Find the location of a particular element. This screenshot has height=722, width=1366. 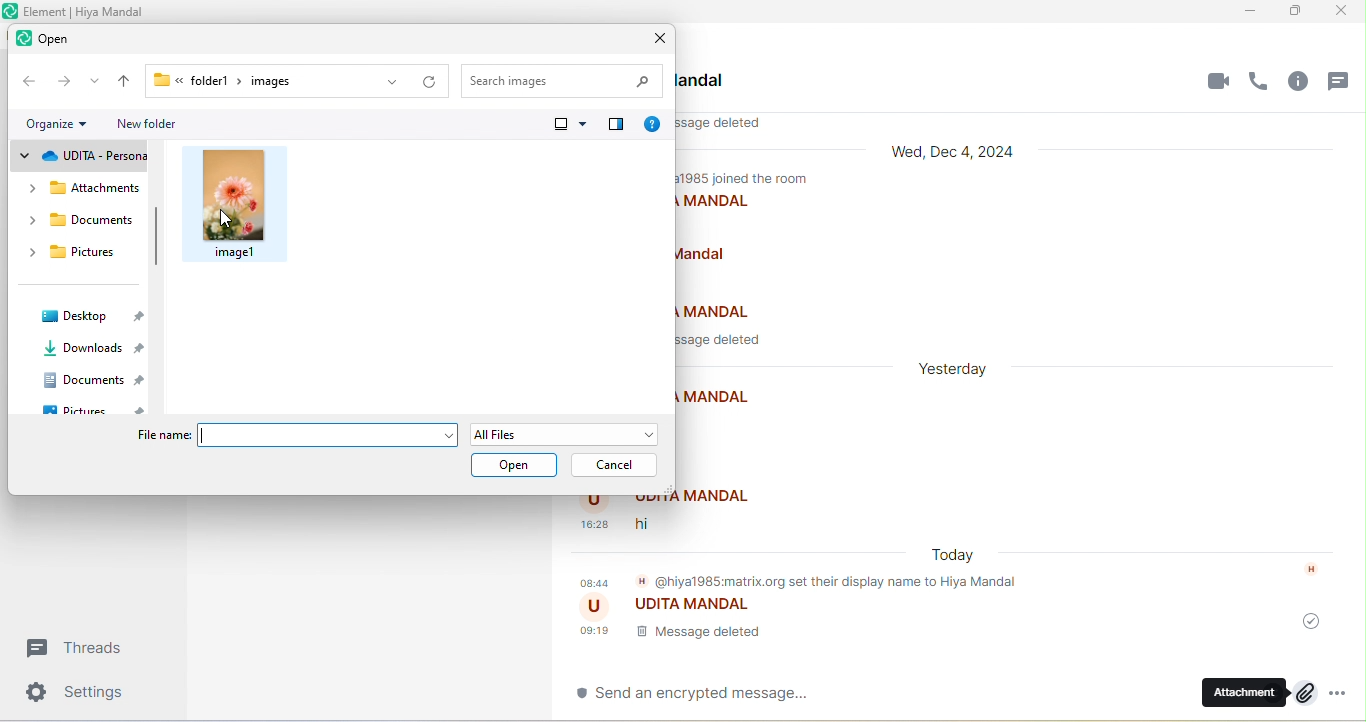

h is located at coordinates (1316, 570).